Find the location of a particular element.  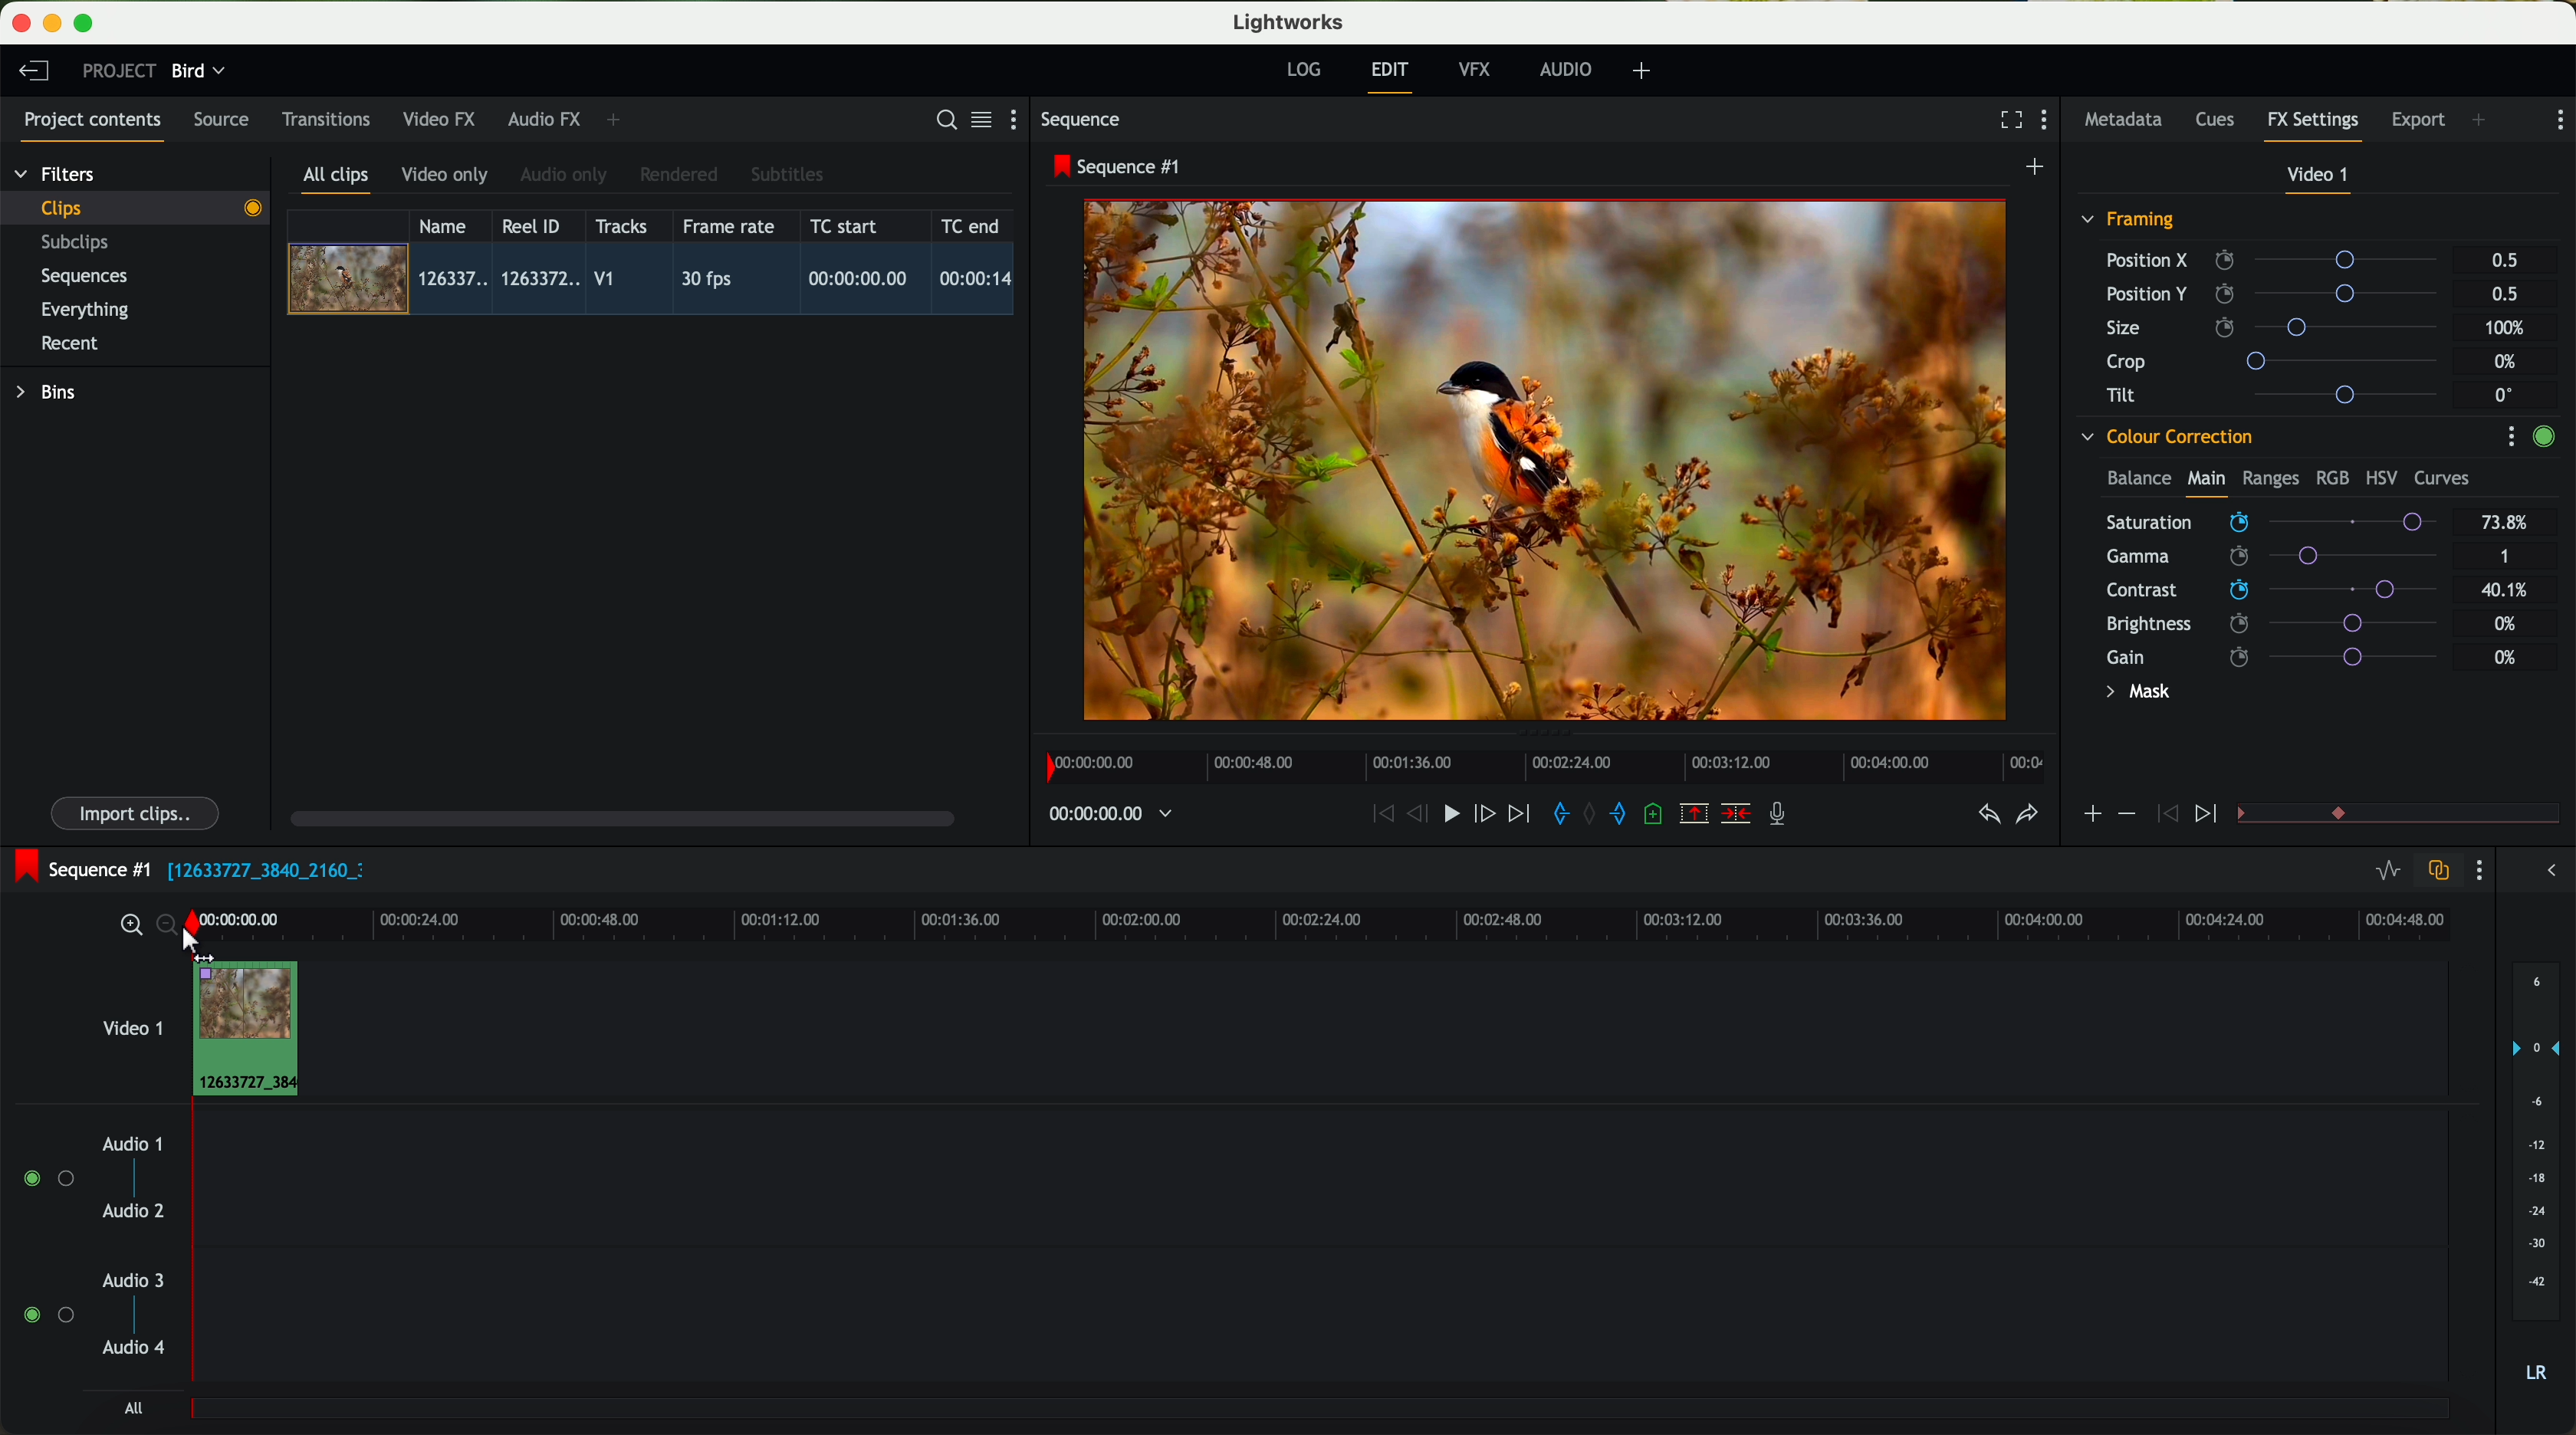

toggle auto track sync is located at coordinates (2434, 872).